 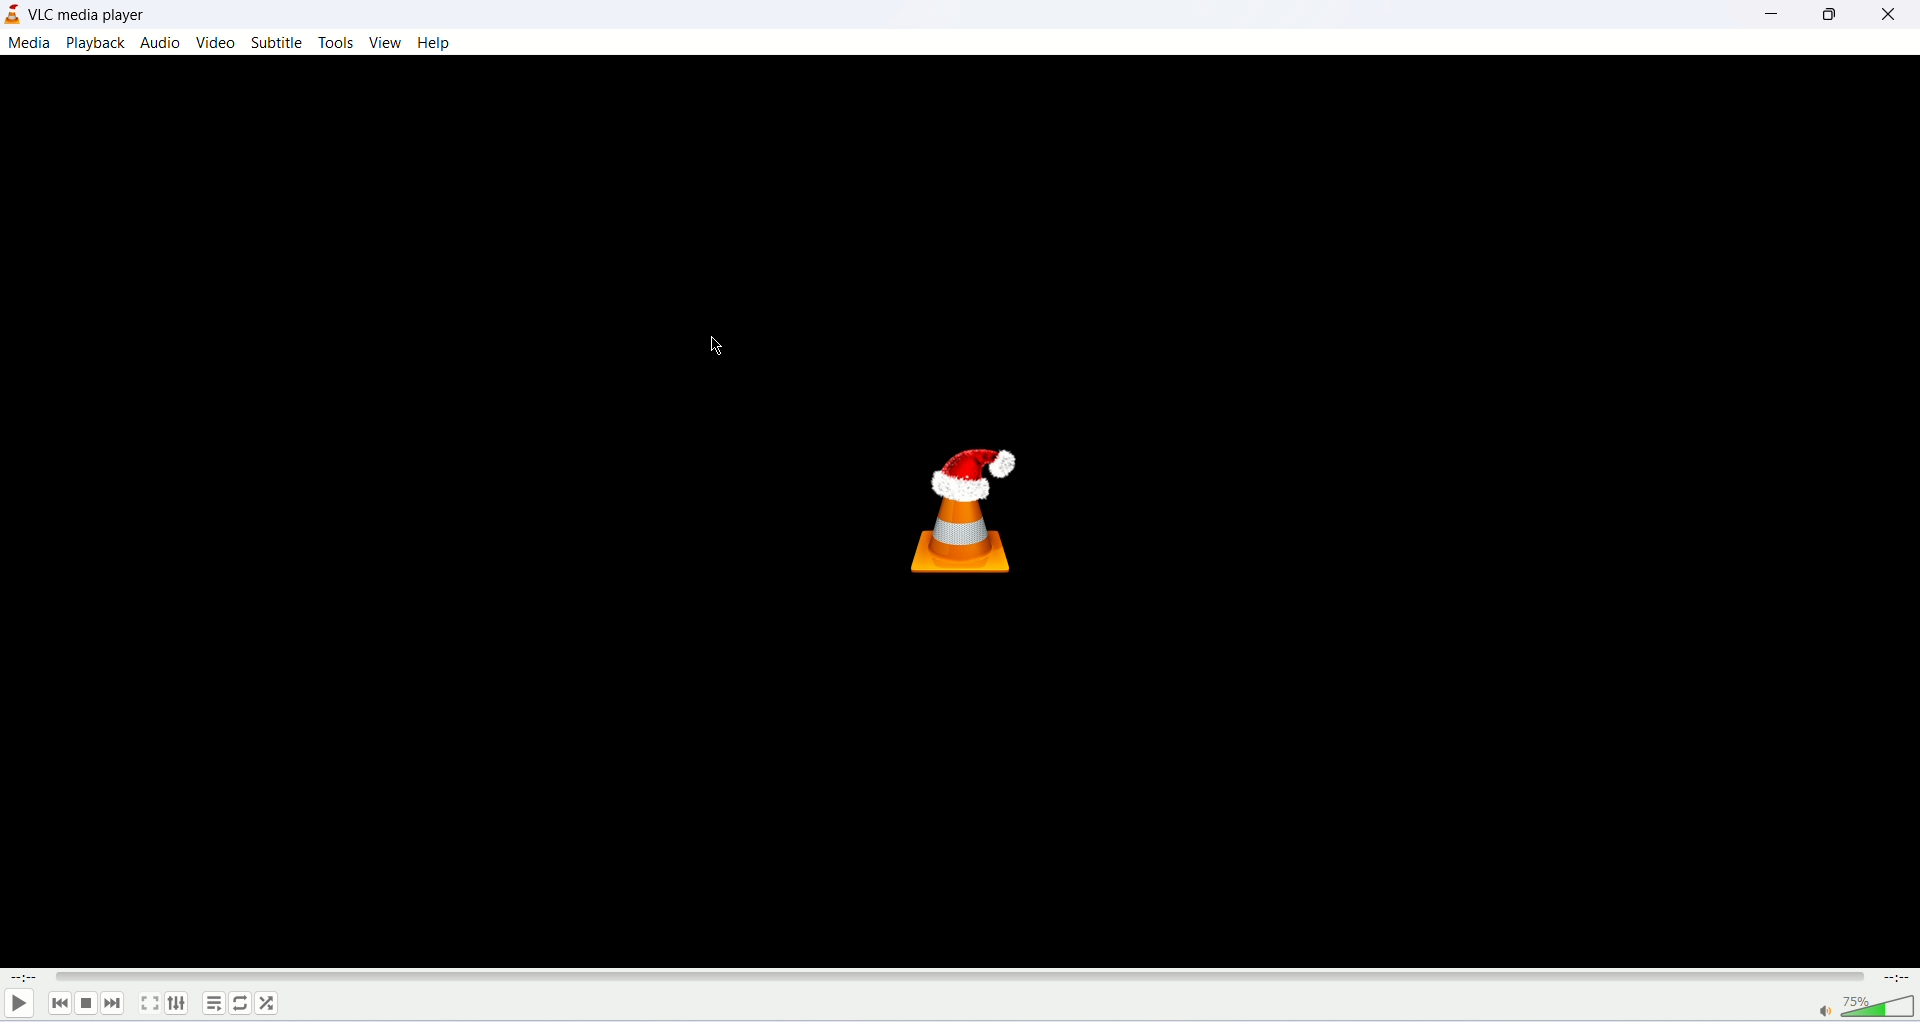 What do you see at coordinates (84, 15) in the screenshot?
I see `vlc media player` at bounding box center [84, 15].